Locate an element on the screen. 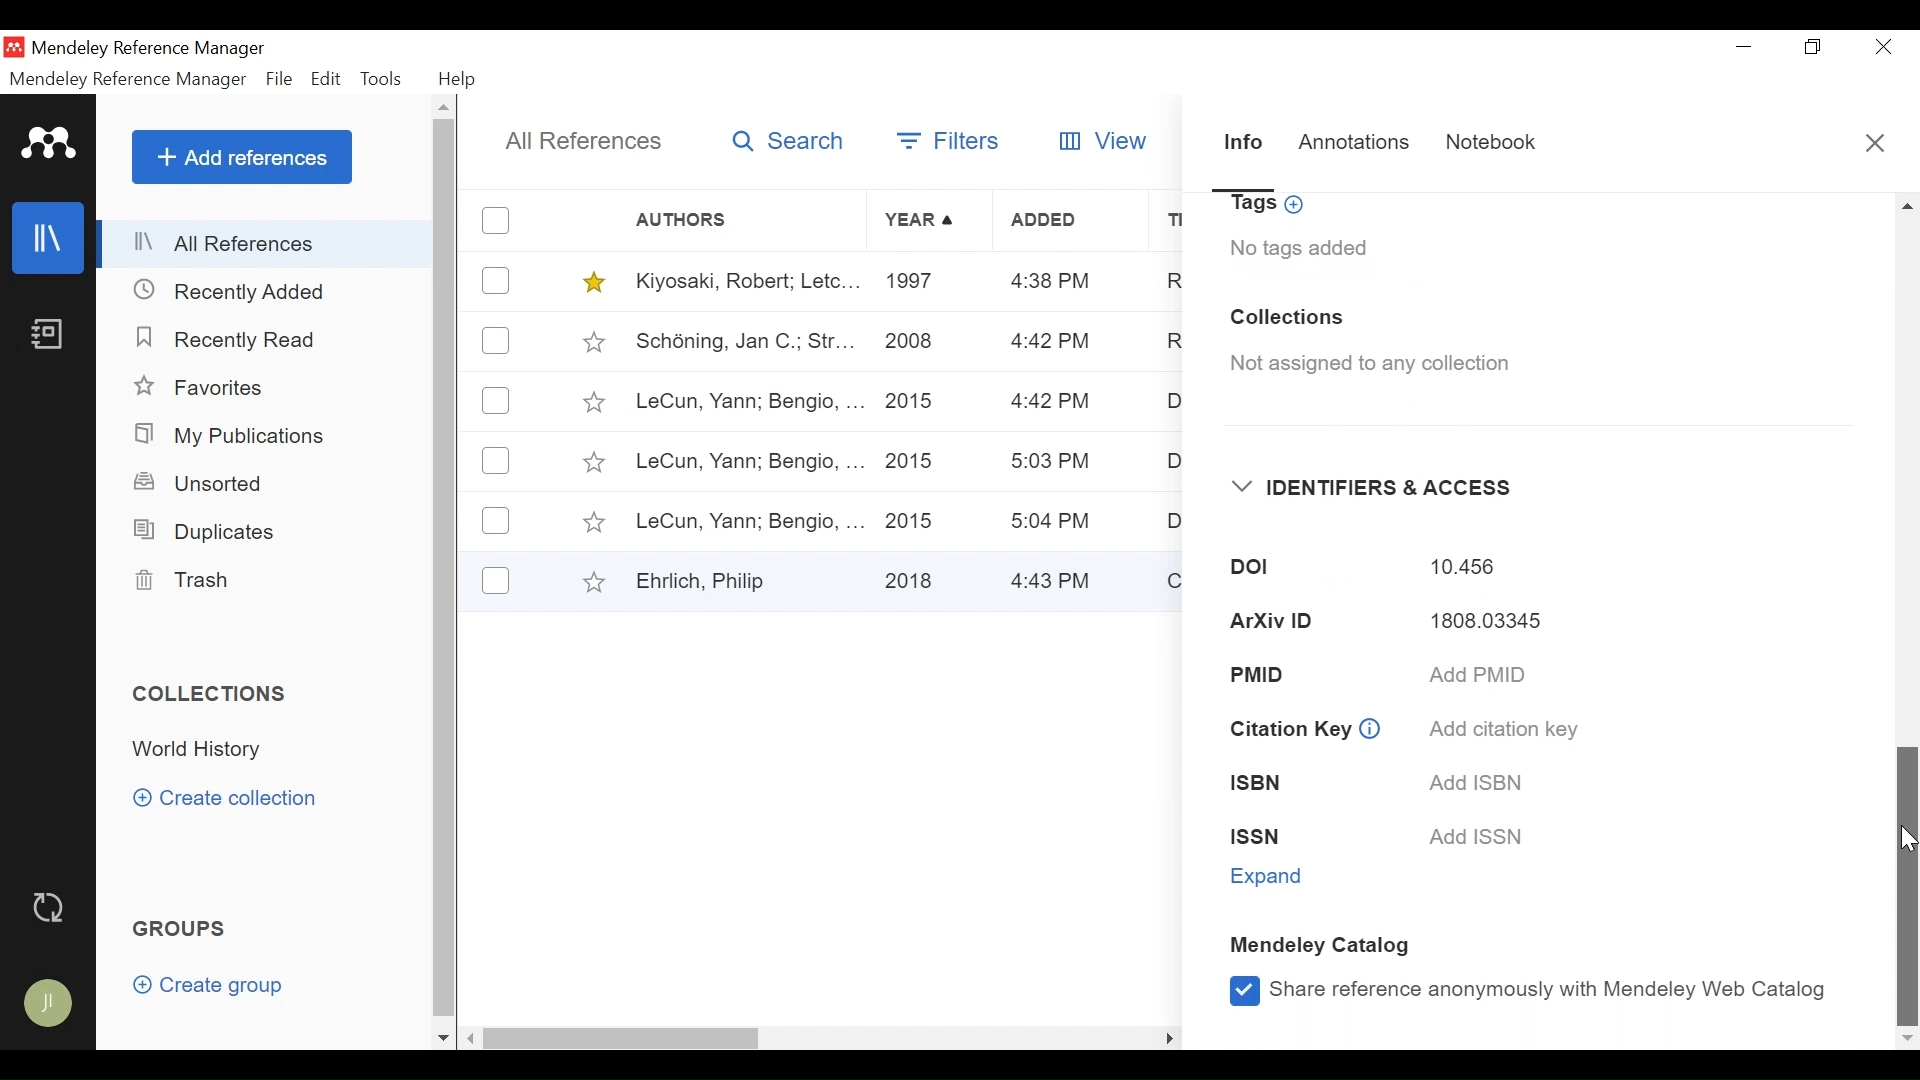 This screenshot has width=1920, height=1080. Cursor is located at coordinates (1908, 838).